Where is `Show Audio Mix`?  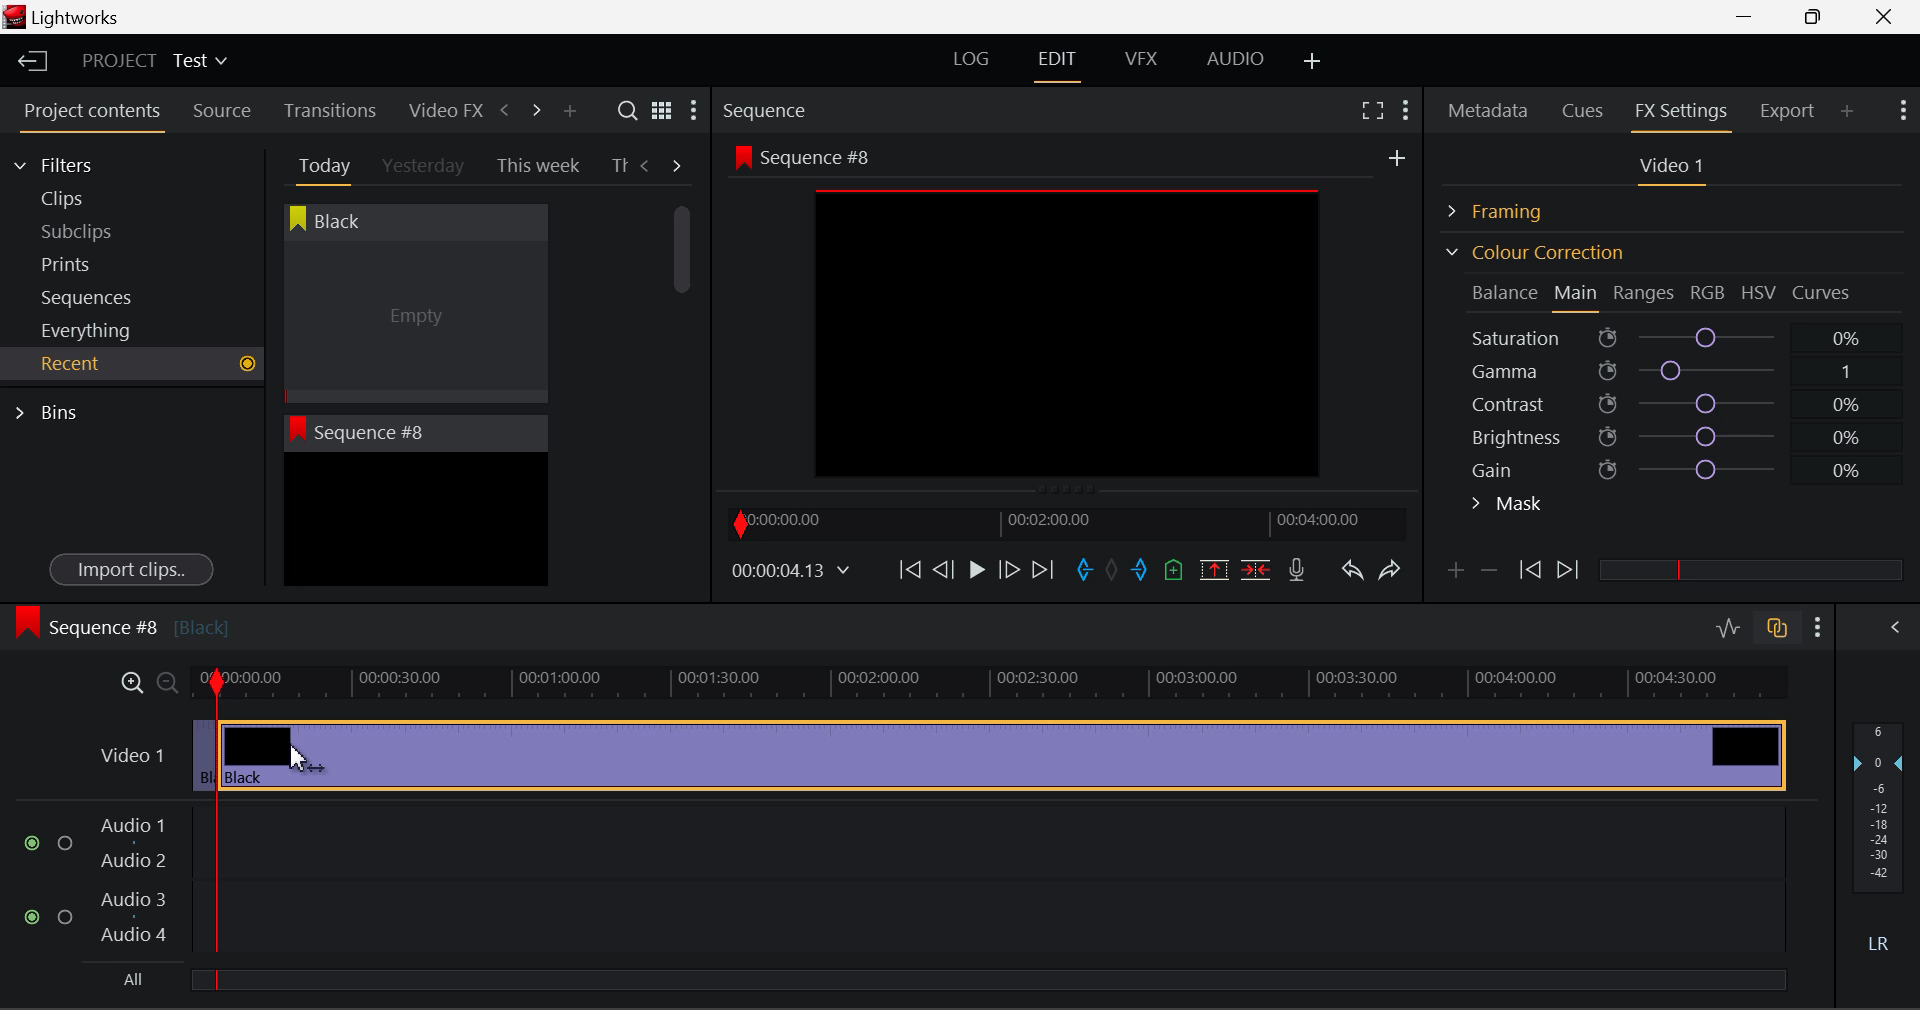
Show Audio Mix is located at coordinates (1897, 625).